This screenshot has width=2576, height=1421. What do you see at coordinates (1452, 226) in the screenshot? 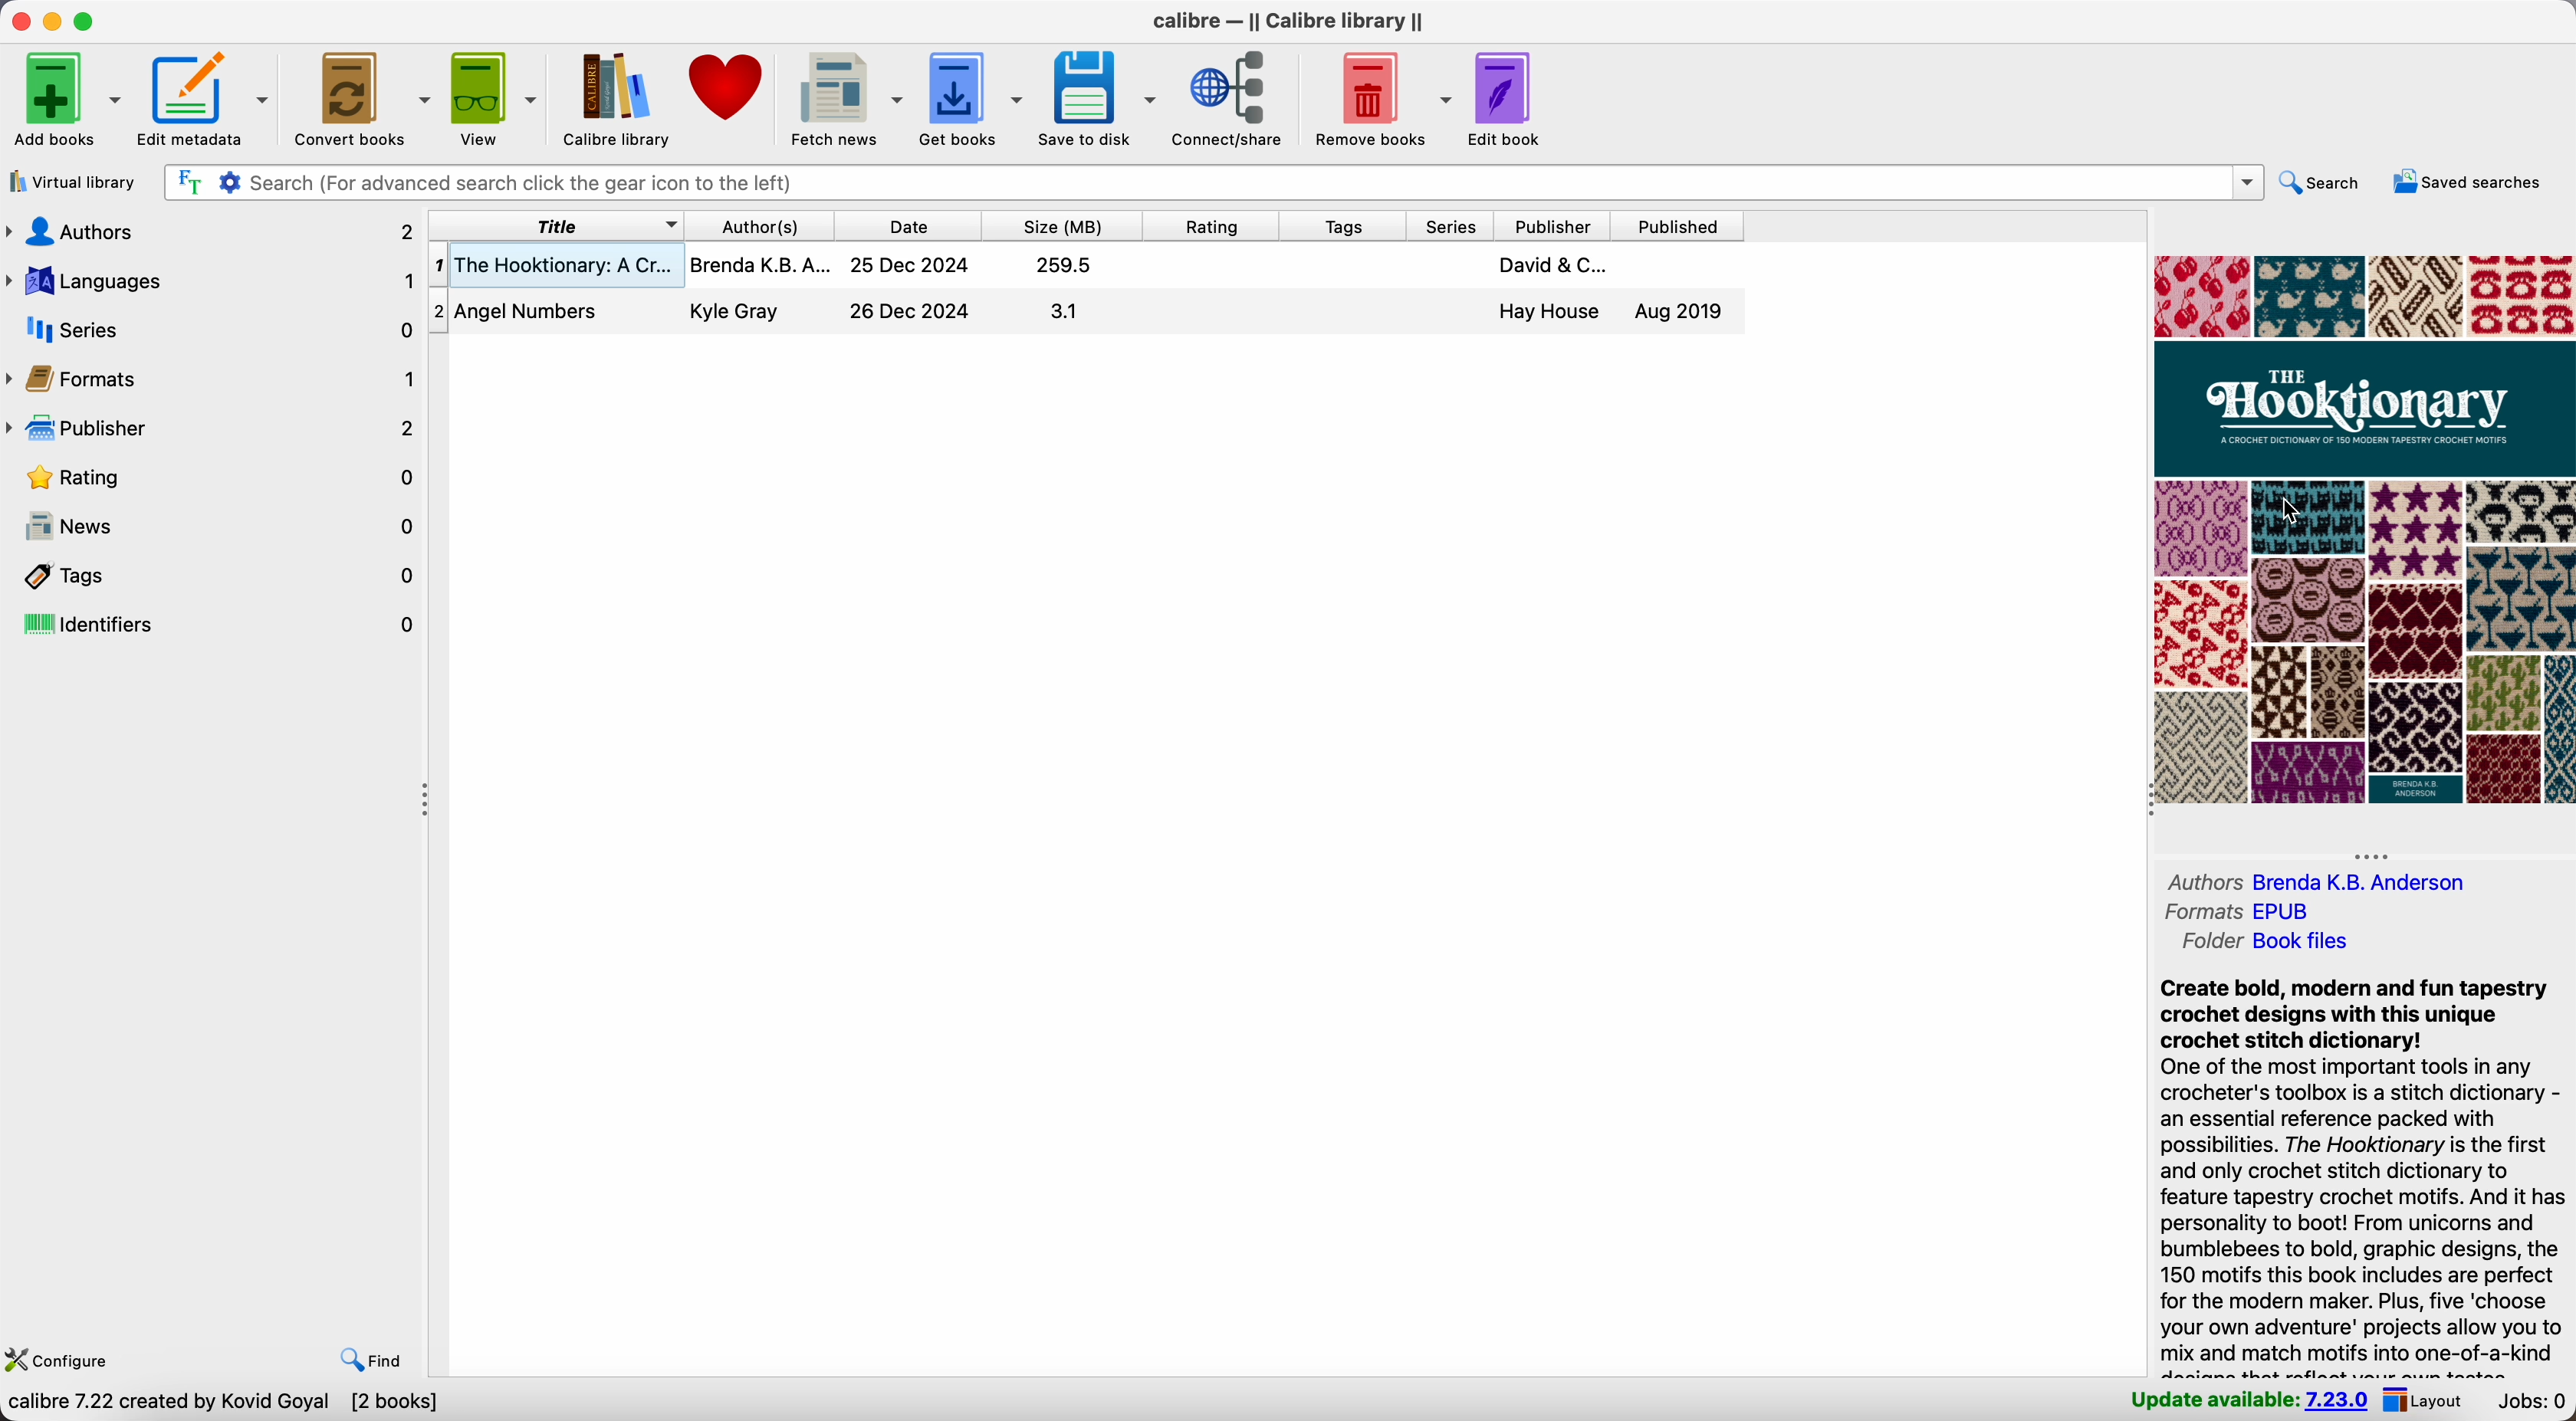
I see `series` at bounding box center [1452, 226].